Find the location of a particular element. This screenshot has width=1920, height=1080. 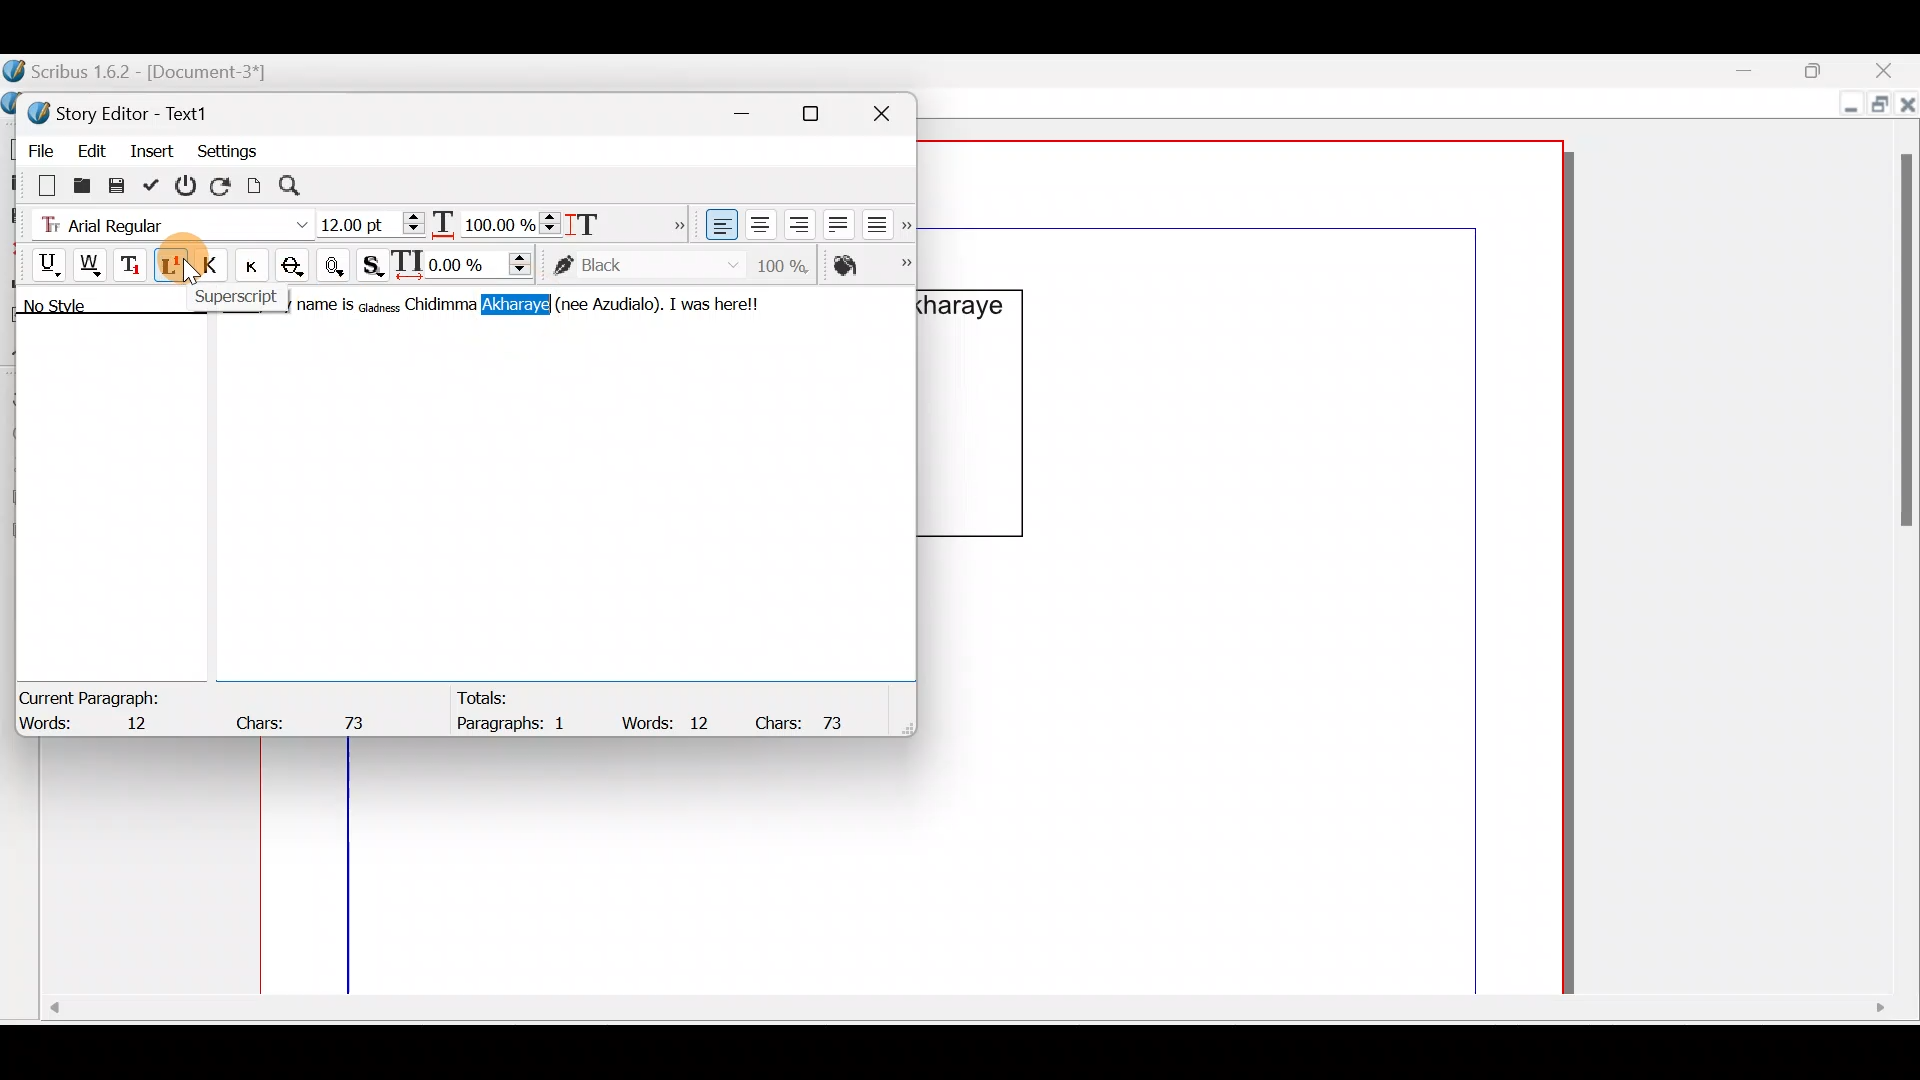

Superscript is located at coordinates (173, 268).